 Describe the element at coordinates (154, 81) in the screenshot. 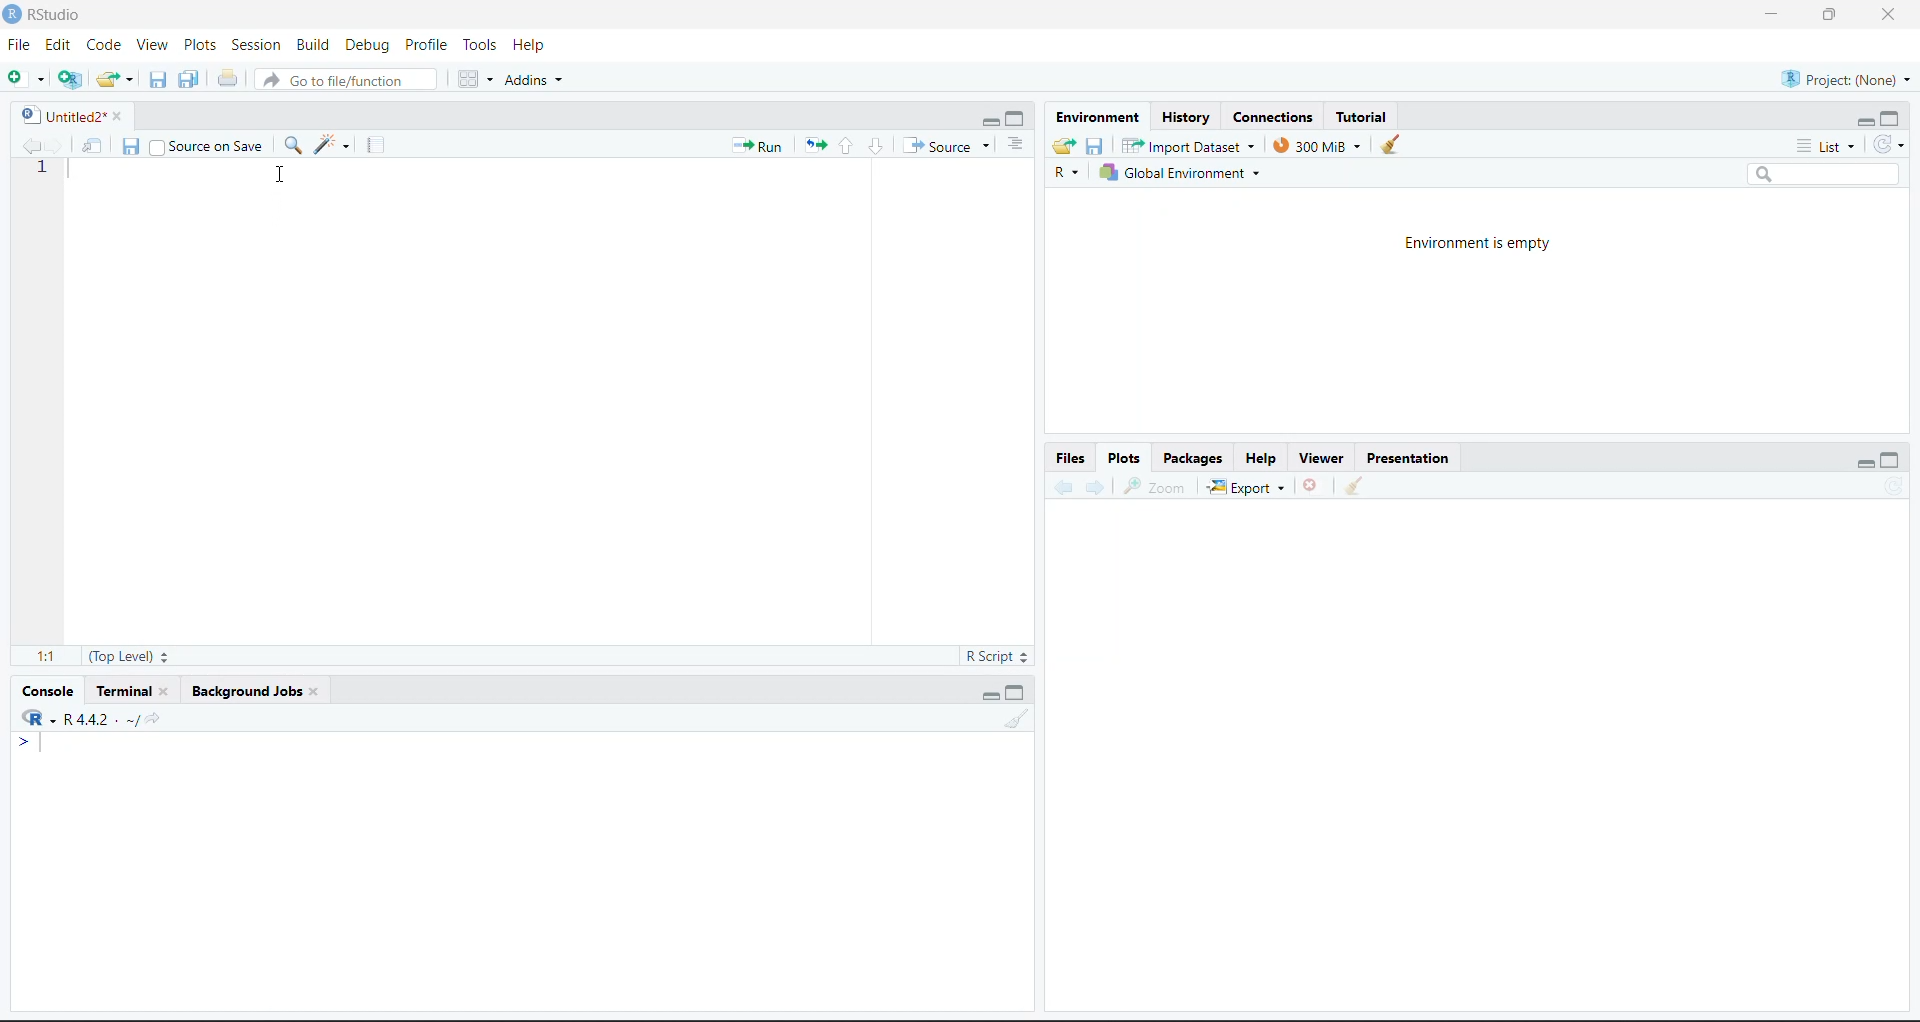

I see `save current document` at that location.